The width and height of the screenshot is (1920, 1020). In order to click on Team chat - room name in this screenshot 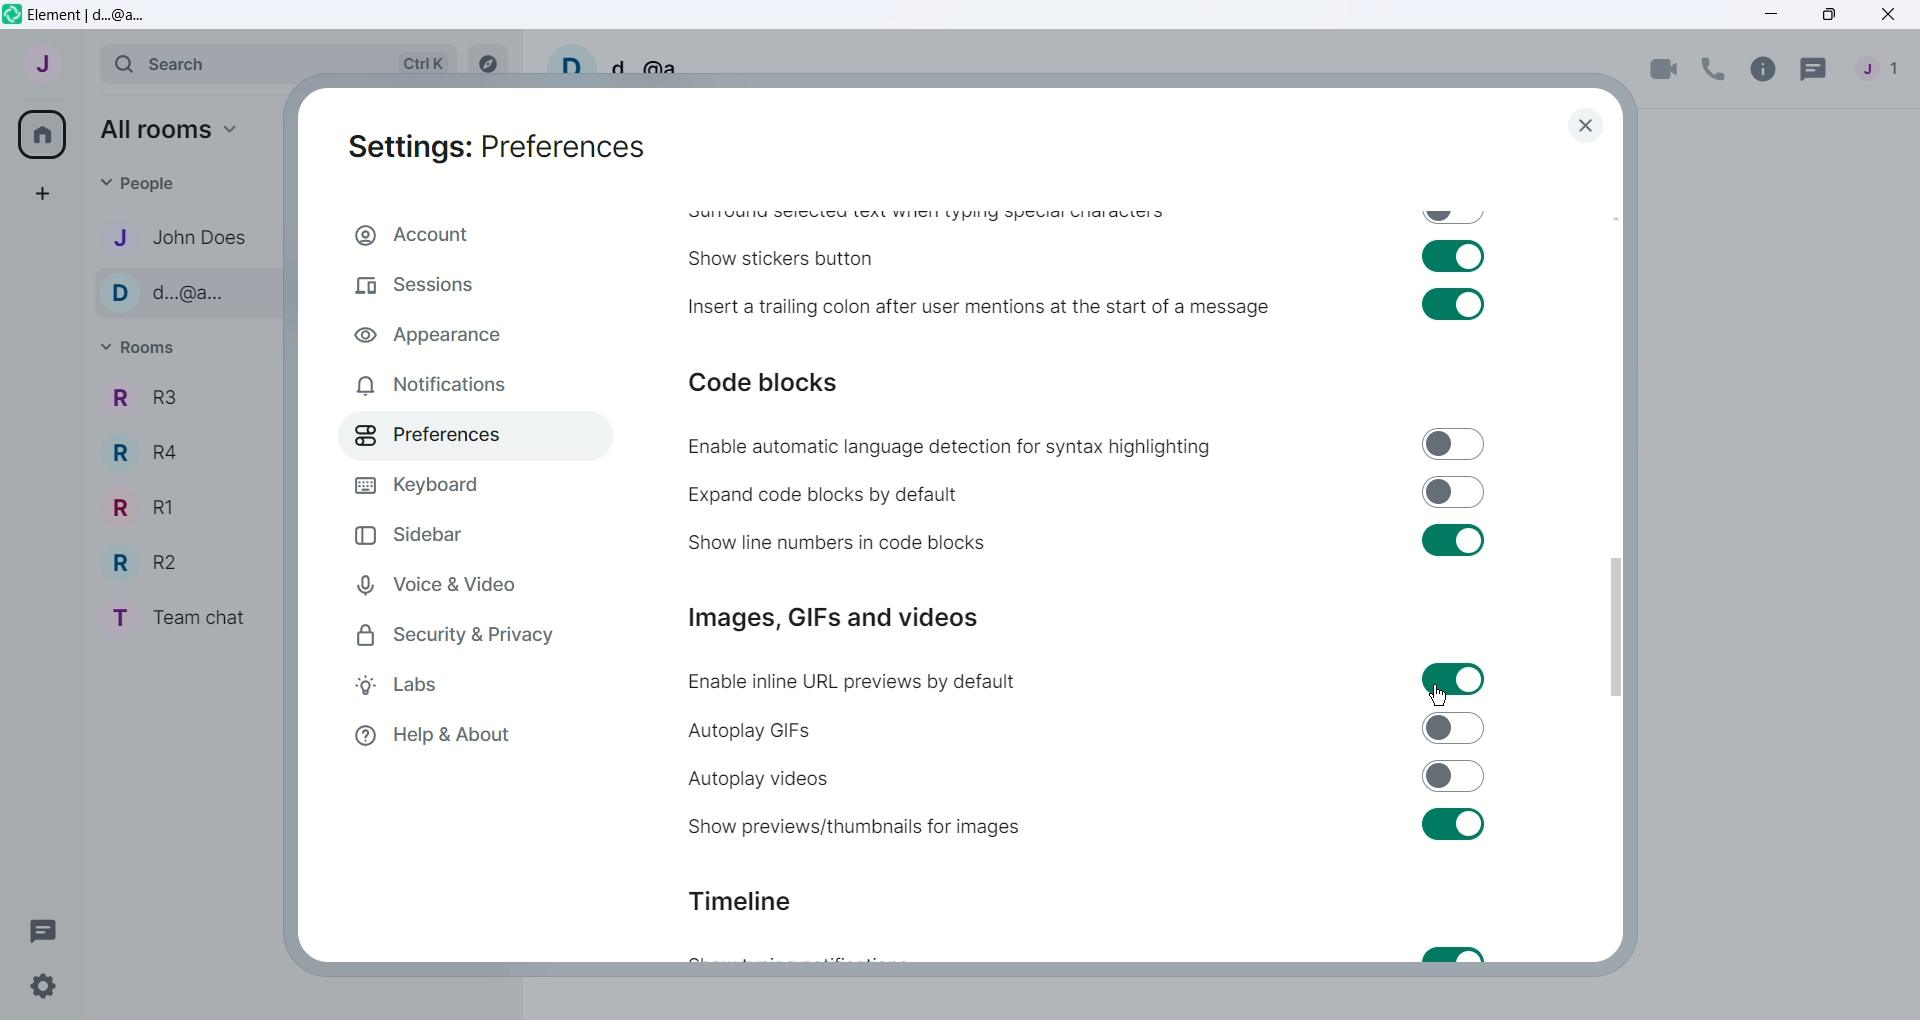, I will do `click(188, 617)`.